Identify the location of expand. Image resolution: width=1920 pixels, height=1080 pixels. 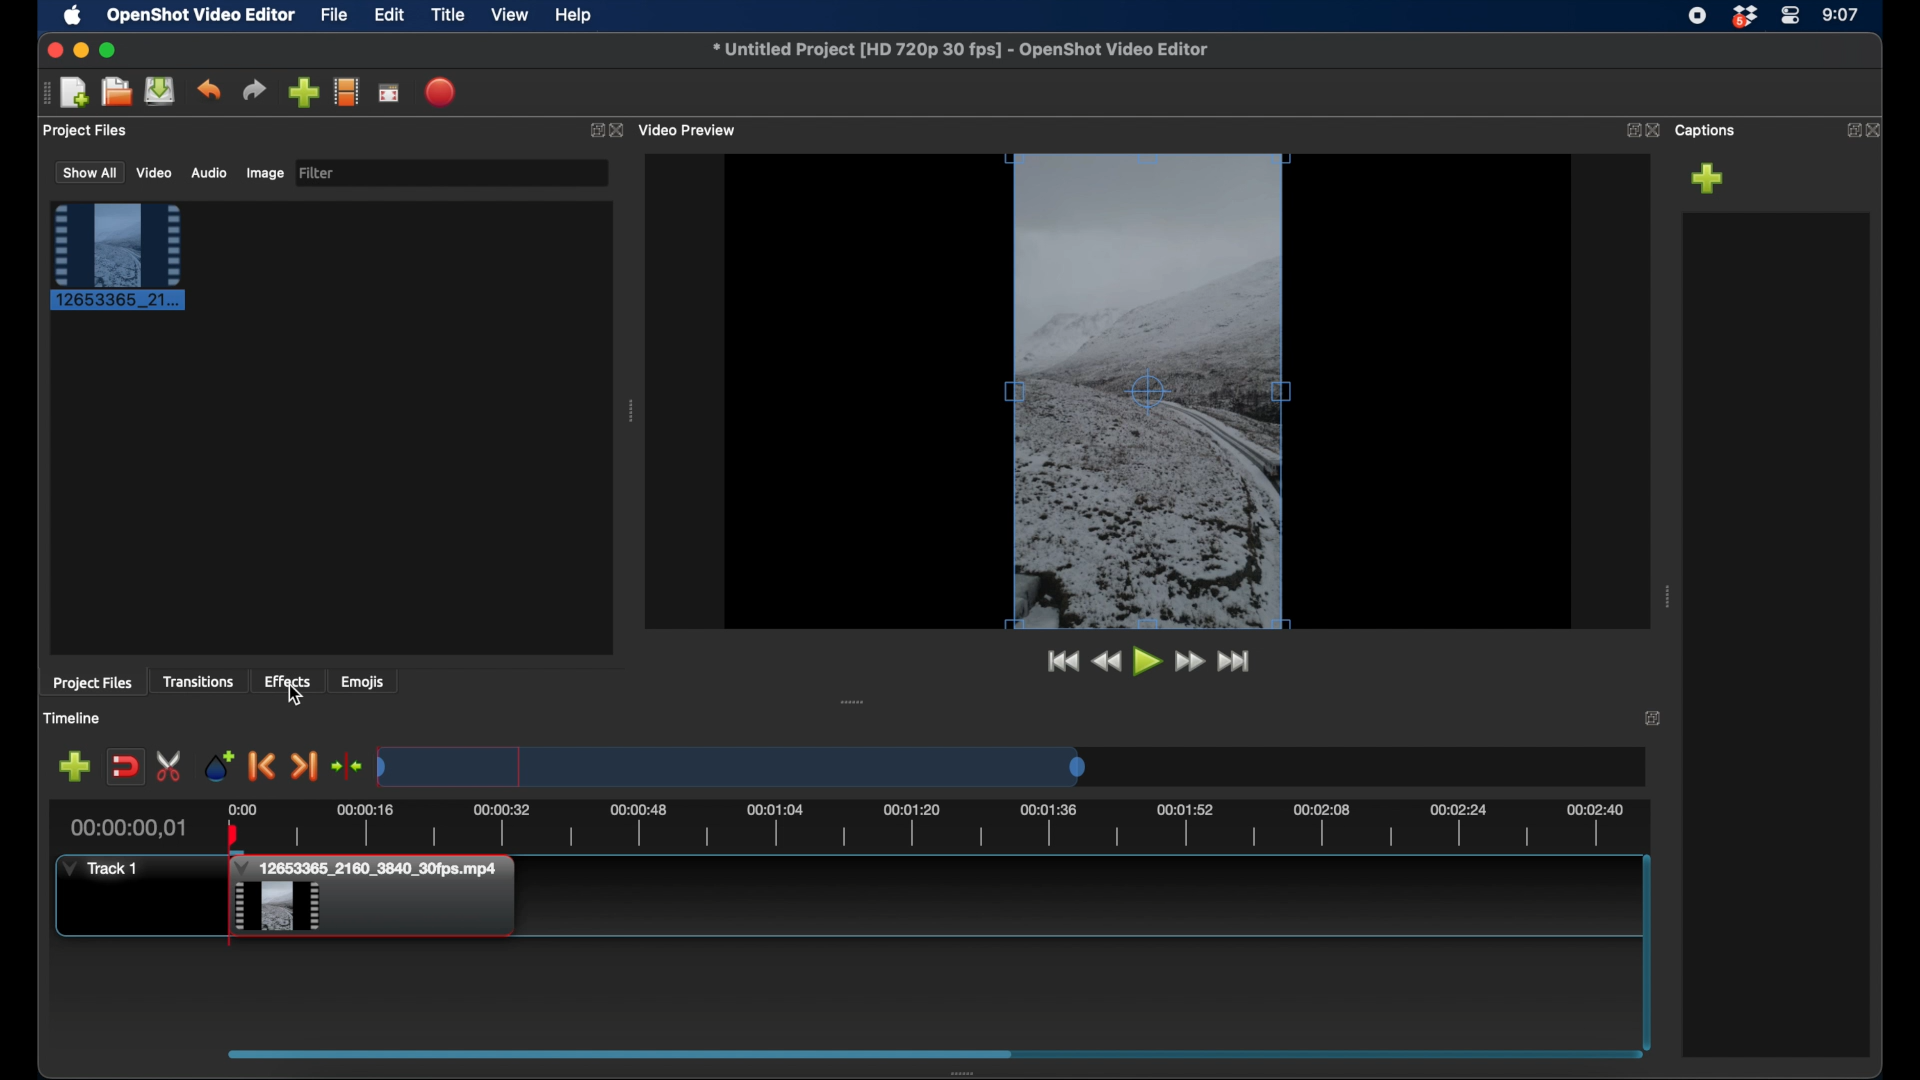
(593, 129).